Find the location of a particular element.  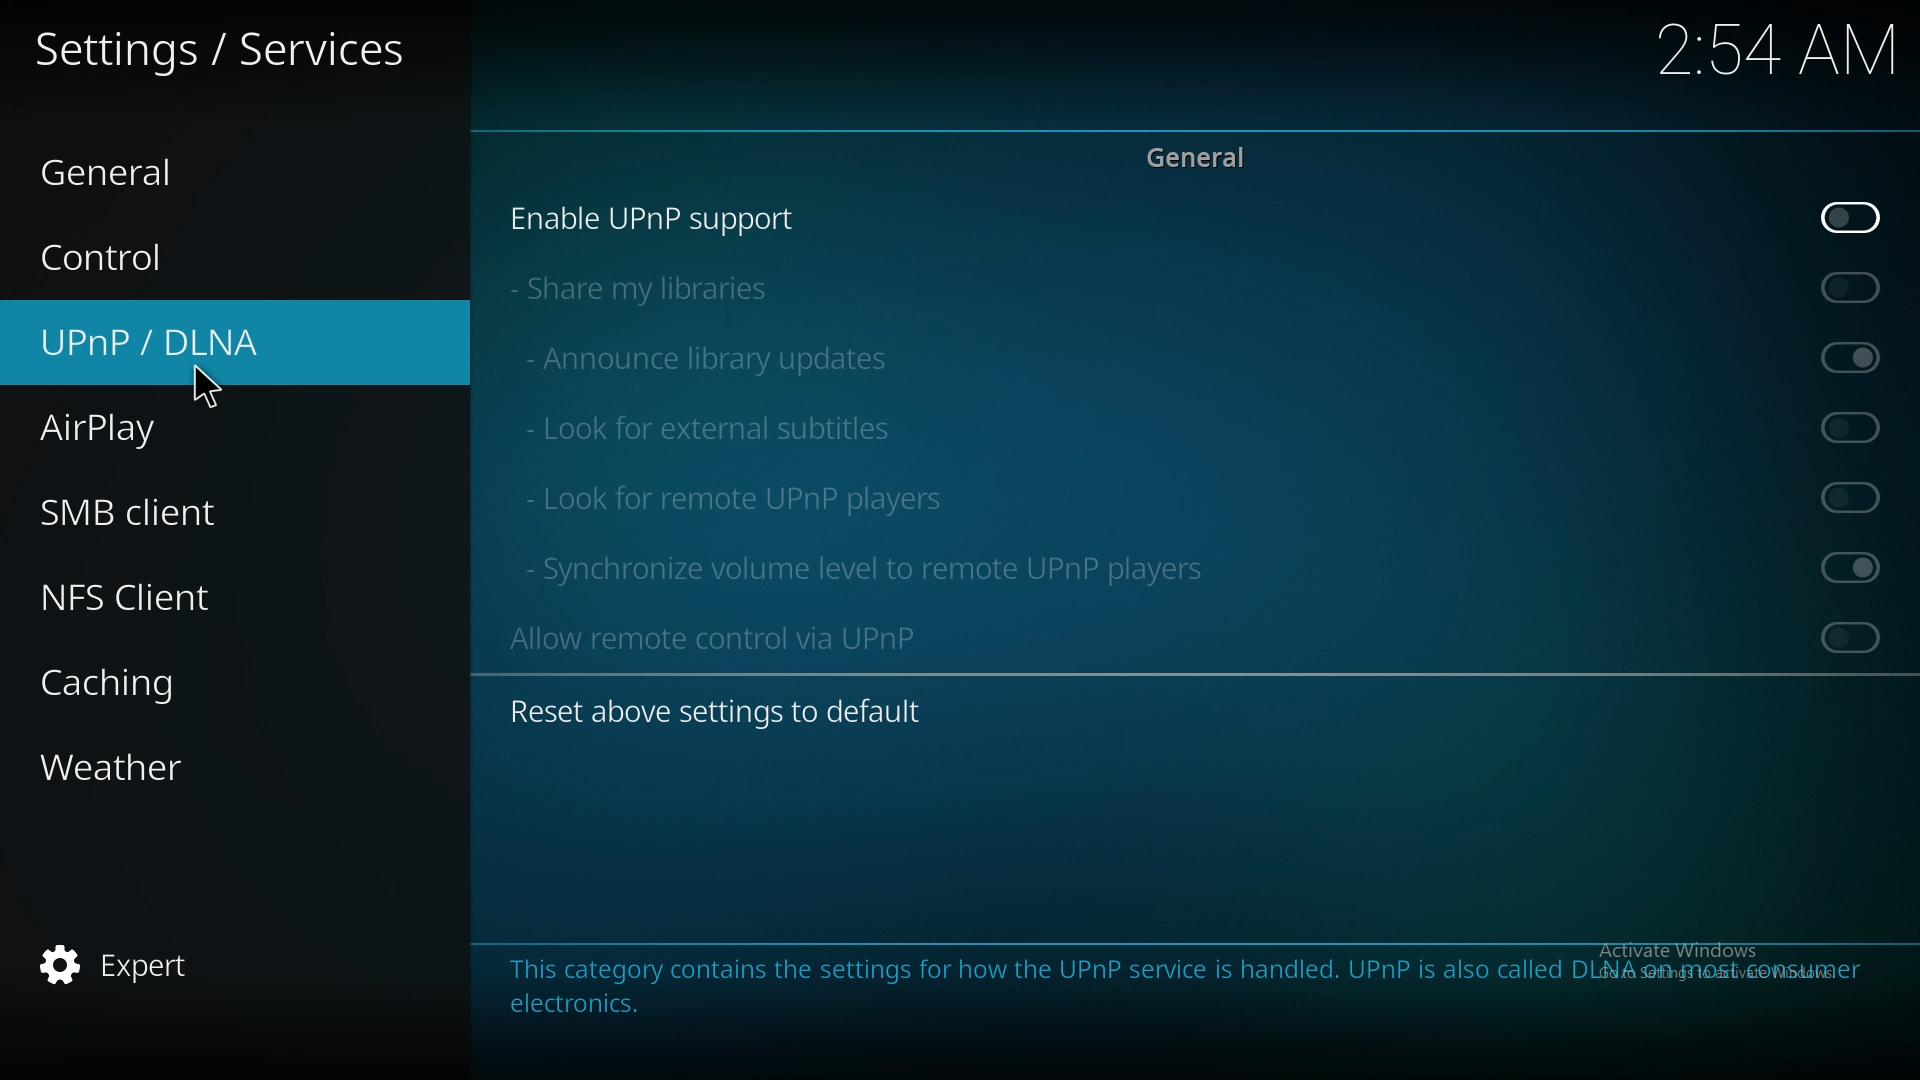

off is located at coordinates (1854, 287).